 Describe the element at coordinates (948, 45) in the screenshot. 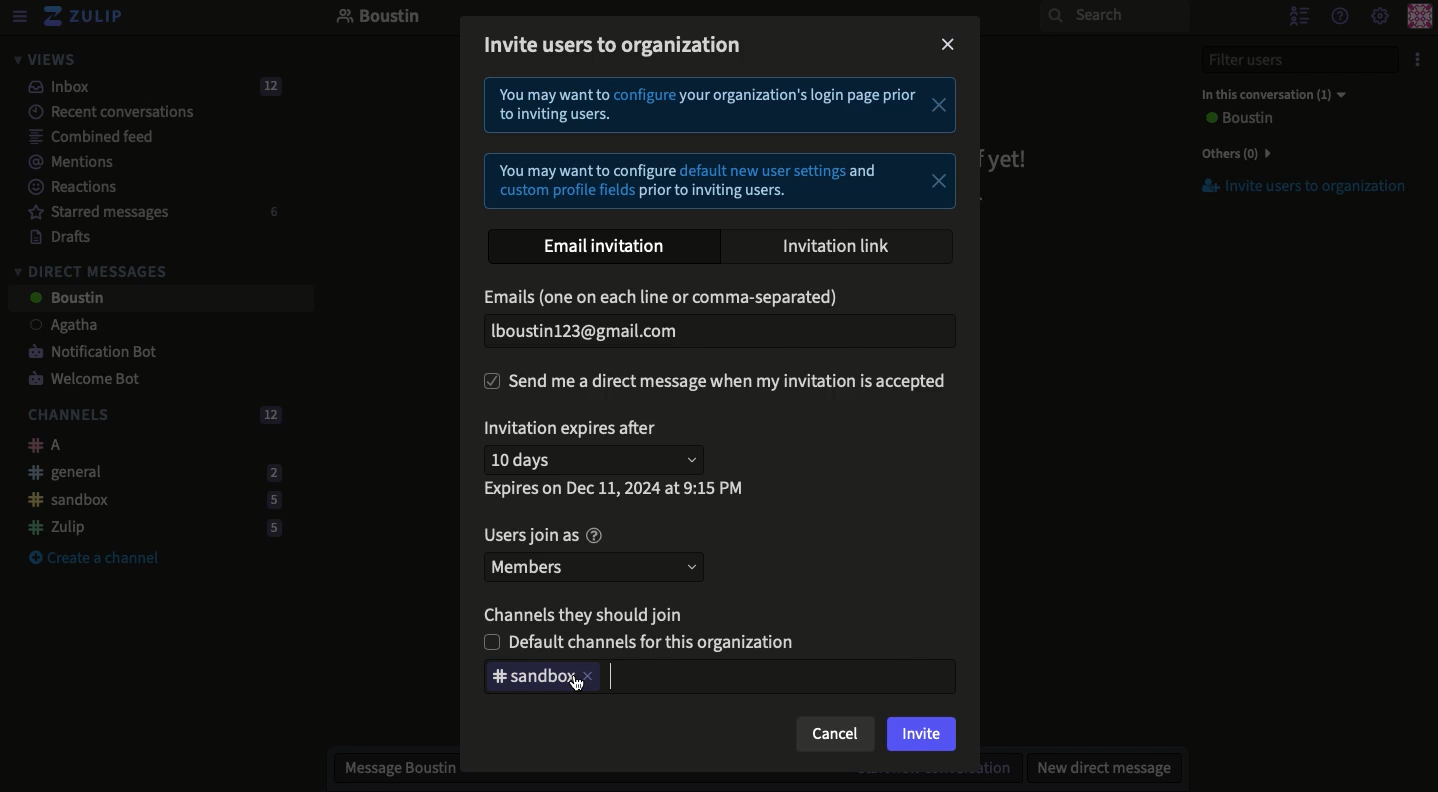

I see `` at that location.